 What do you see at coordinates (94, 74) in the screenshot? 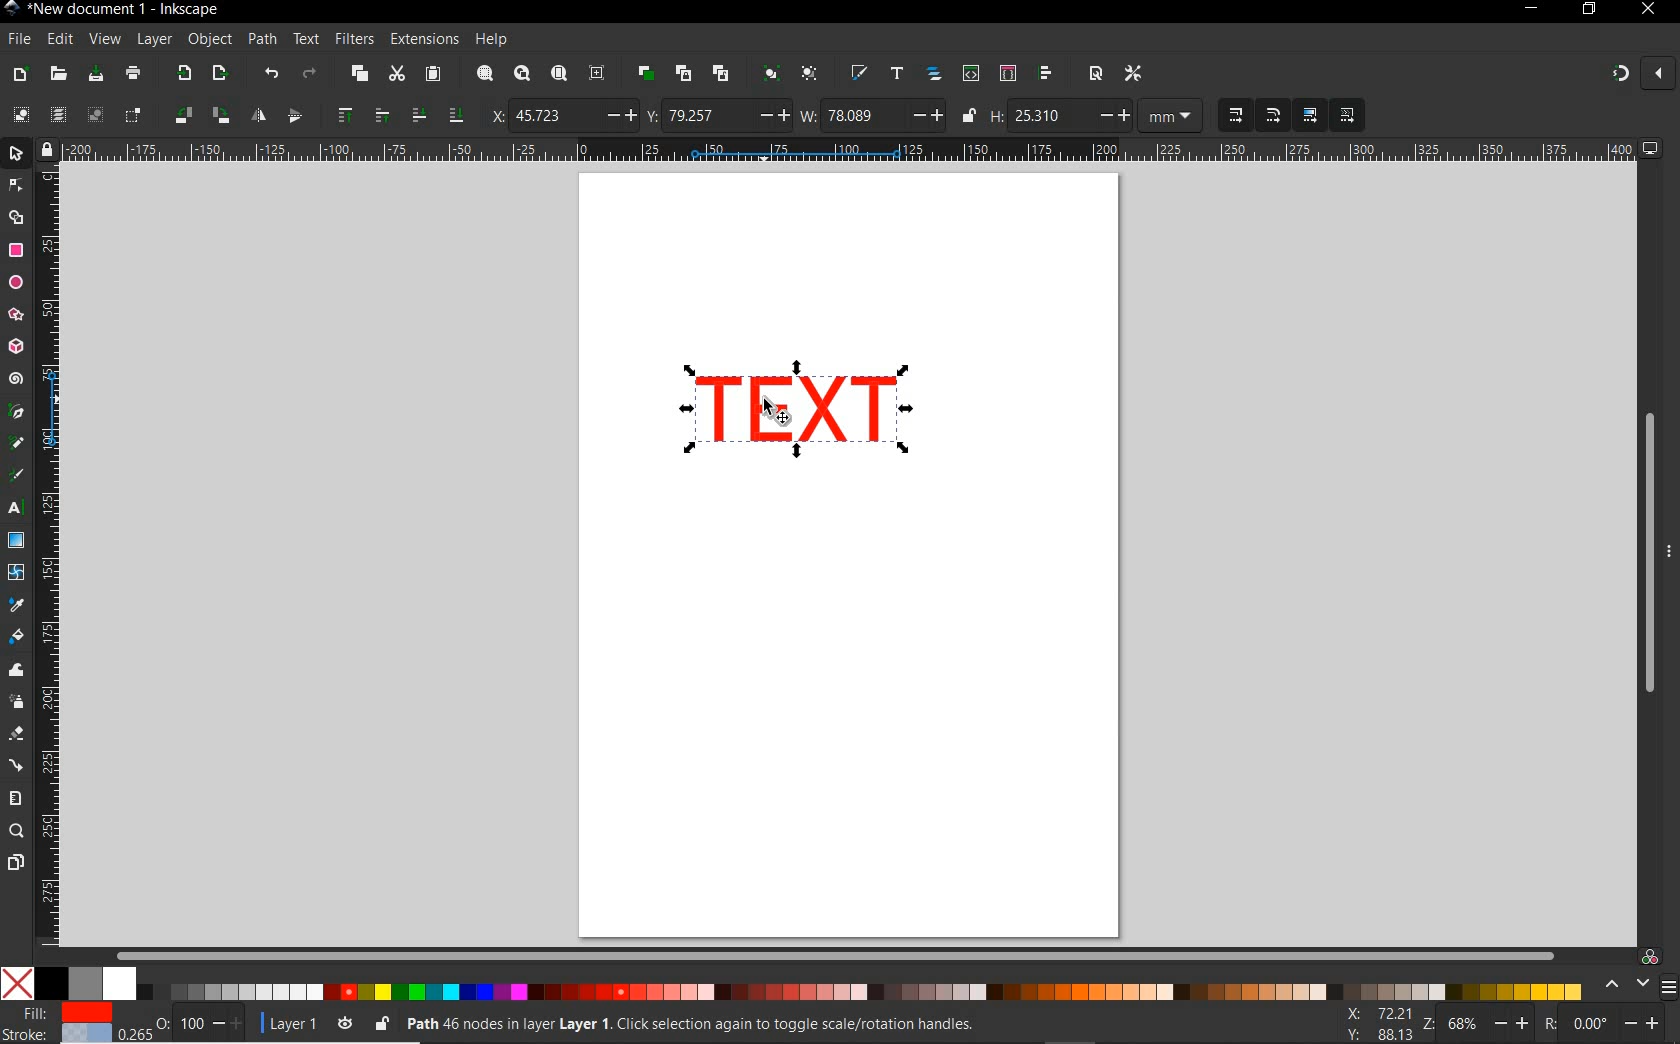
I see `SAVE` at bounding box center [94, 74].